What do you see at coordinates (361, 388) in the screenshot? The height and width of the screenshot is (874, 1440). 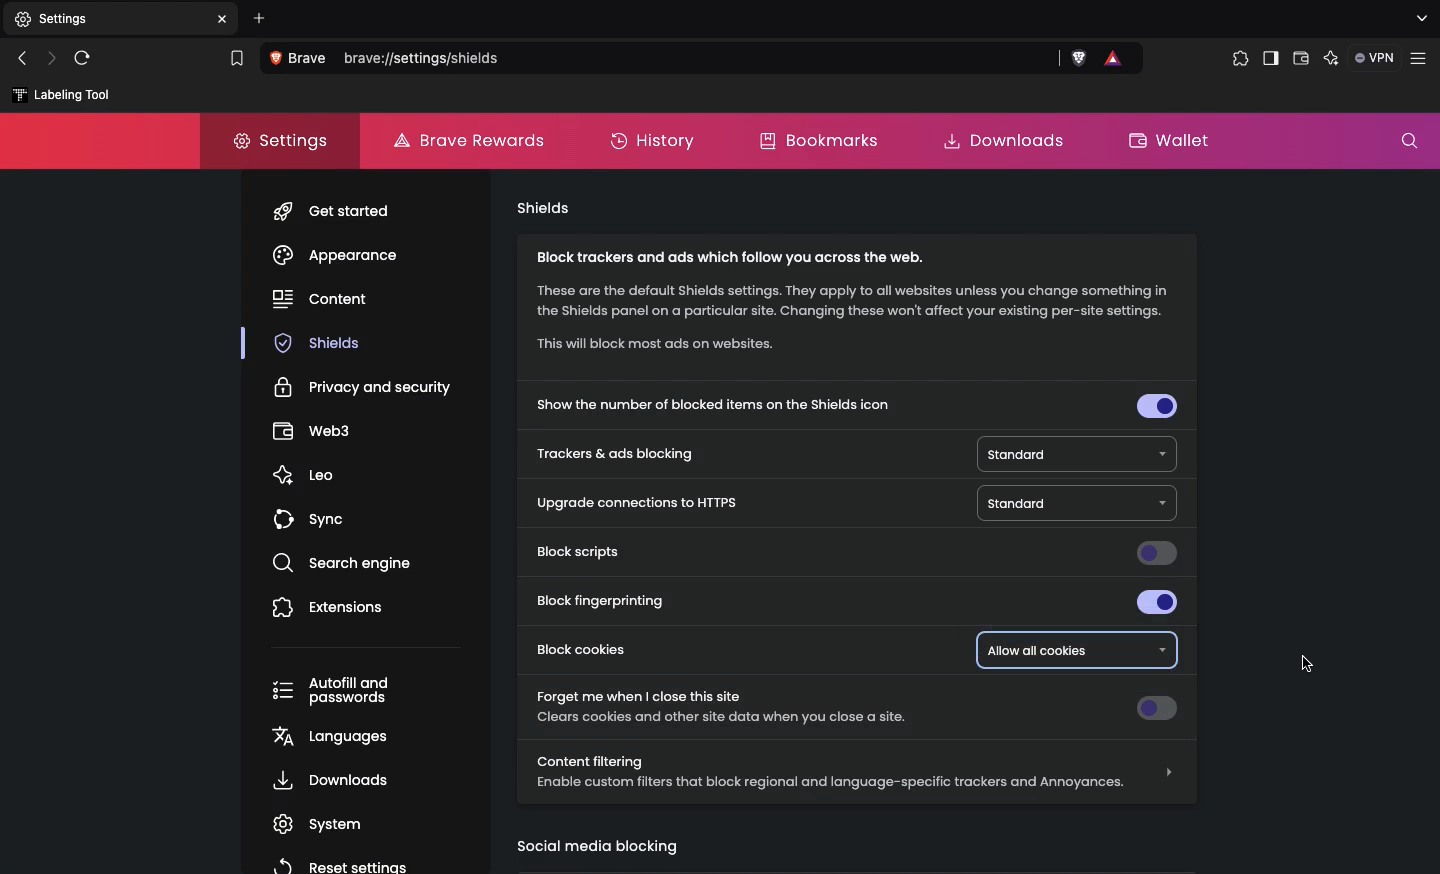 I see `Privacy and security` at bounding box center [361, 388].